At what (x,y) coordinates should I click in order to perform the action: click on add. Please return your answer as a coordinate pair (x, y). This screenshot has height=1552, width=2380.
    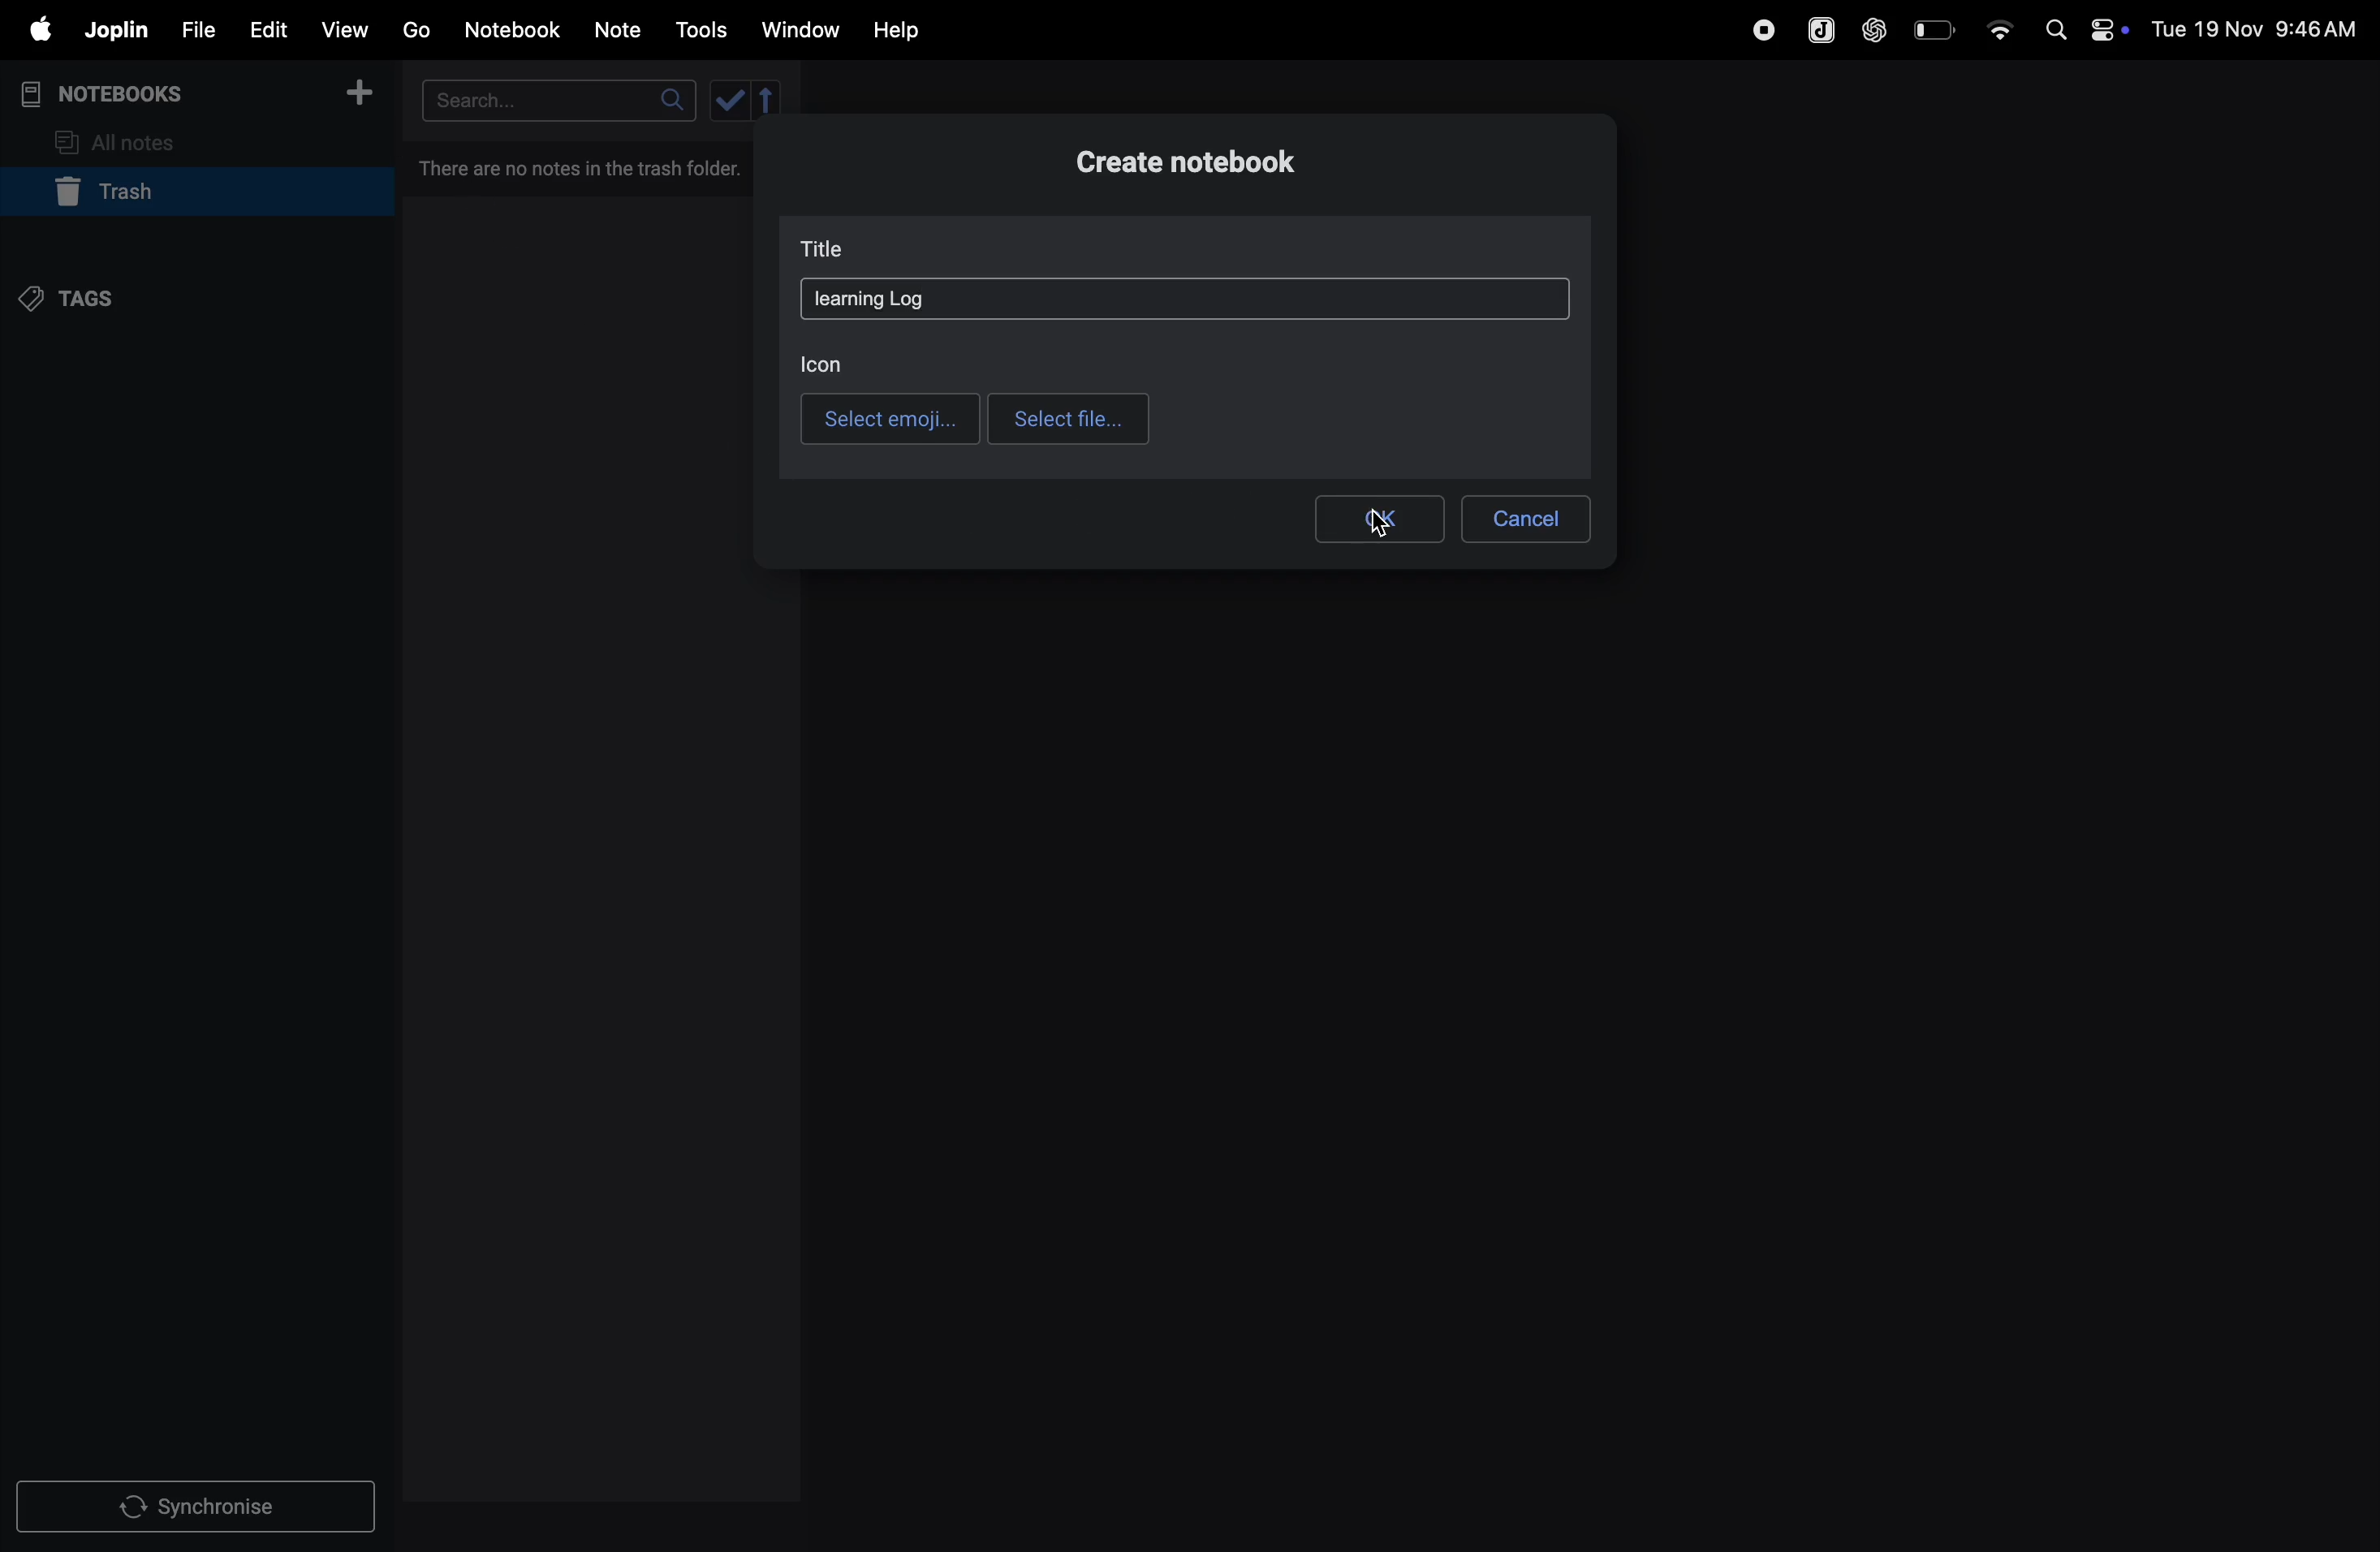
    Looking at the image, I should click on (360, 99).